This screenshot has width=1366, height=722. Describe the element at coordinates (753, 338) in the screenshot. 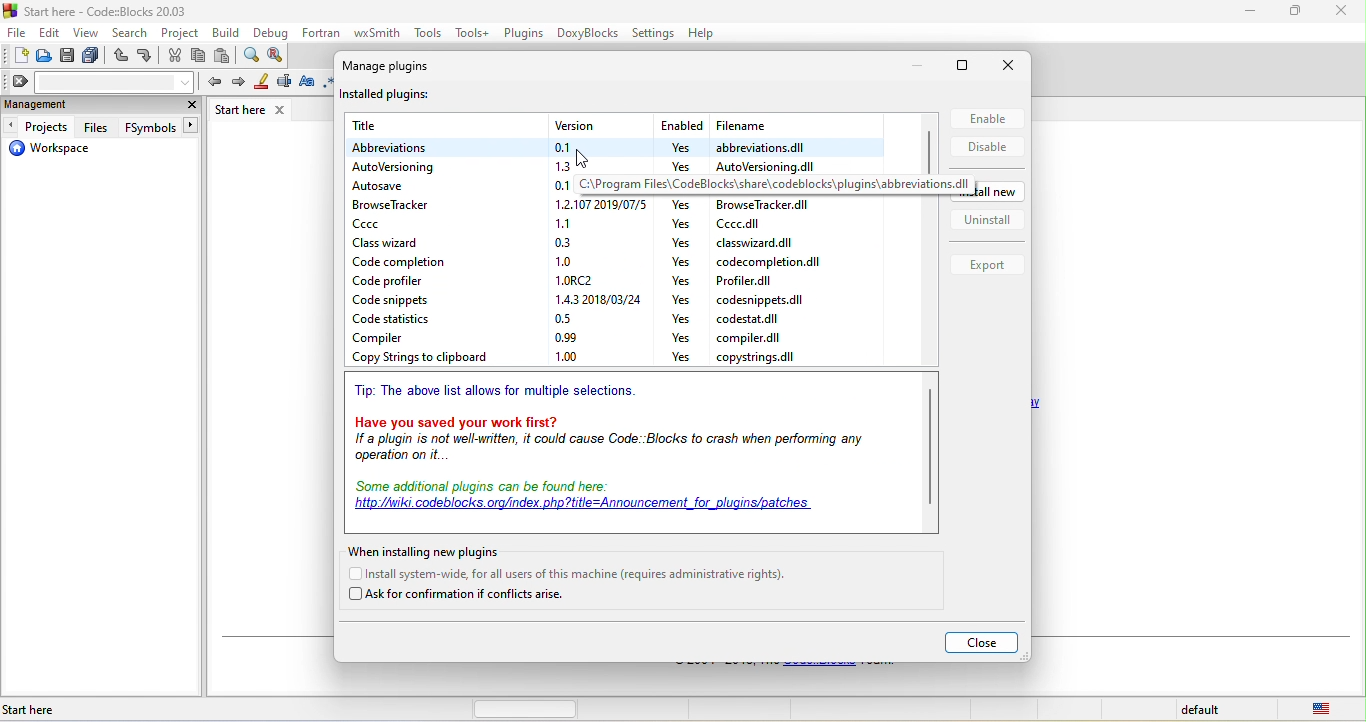

I see `file` at that location.